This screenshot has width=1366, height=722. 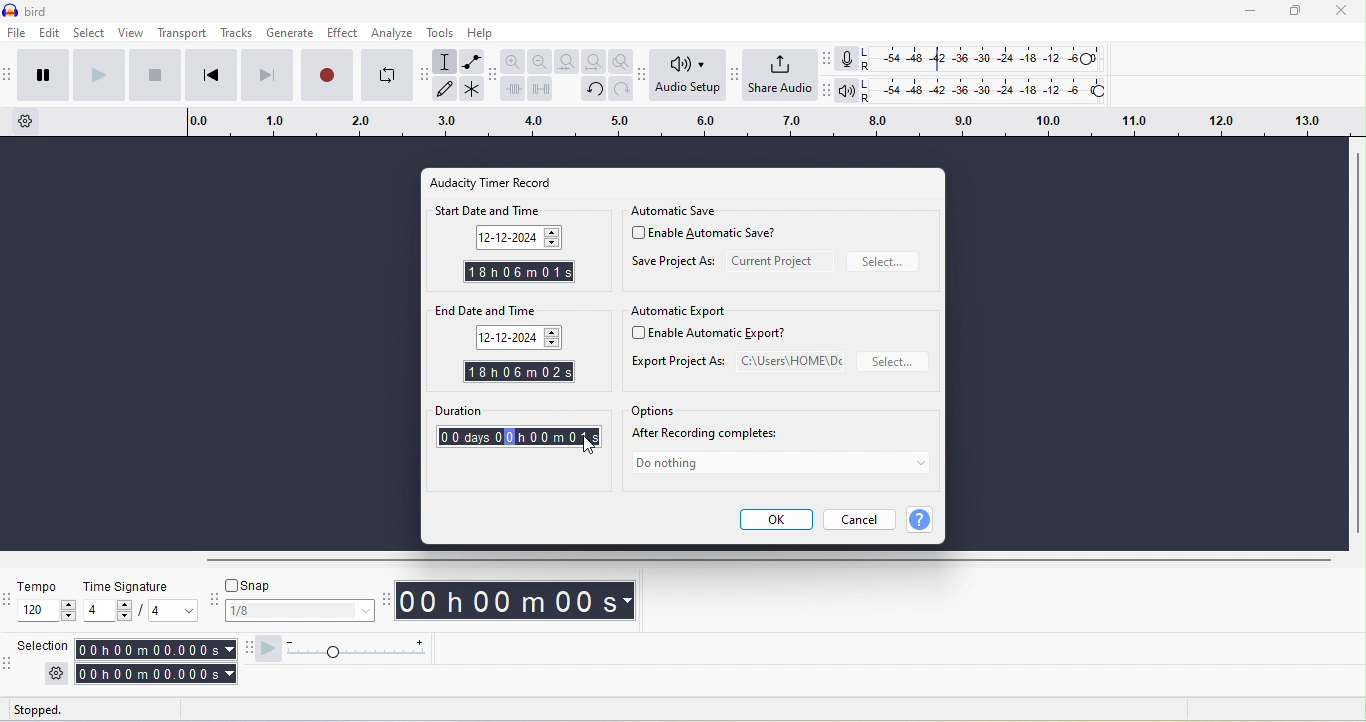 I want to click on start date, so click(x=515, y=340).